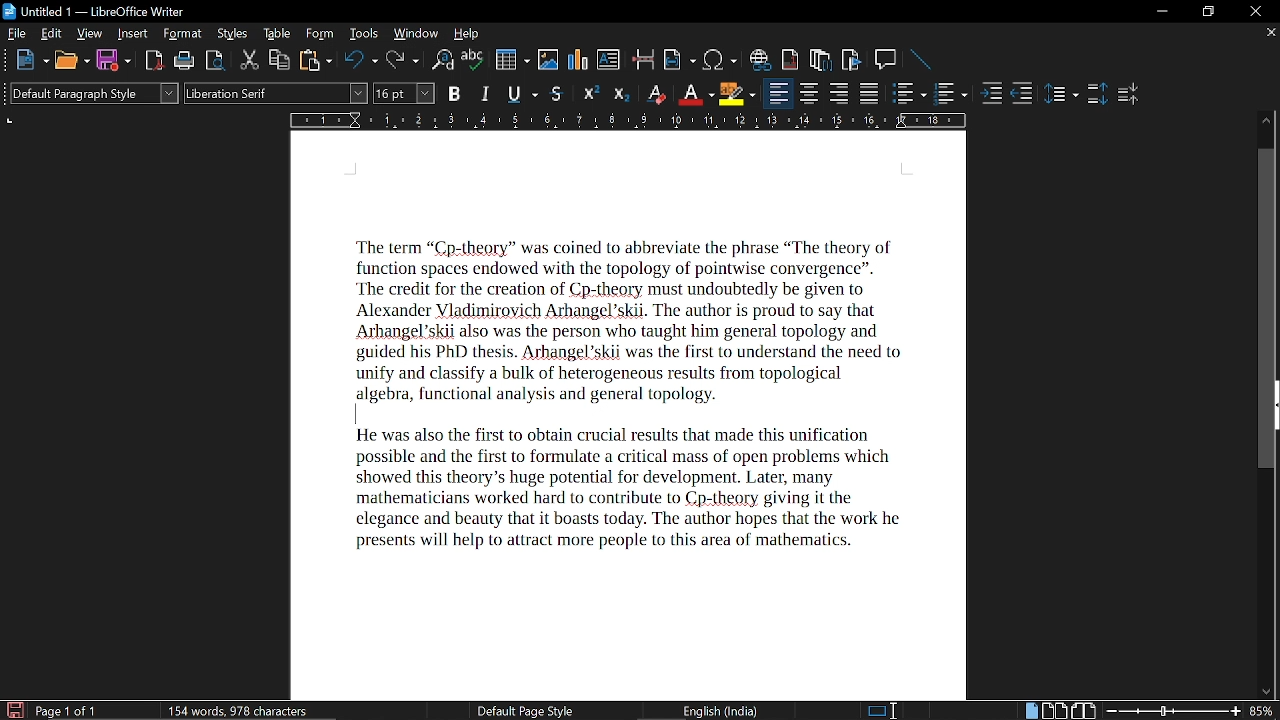 This screenshot has height=720, width=1280. I want to click on Paste, so click(316, 60).